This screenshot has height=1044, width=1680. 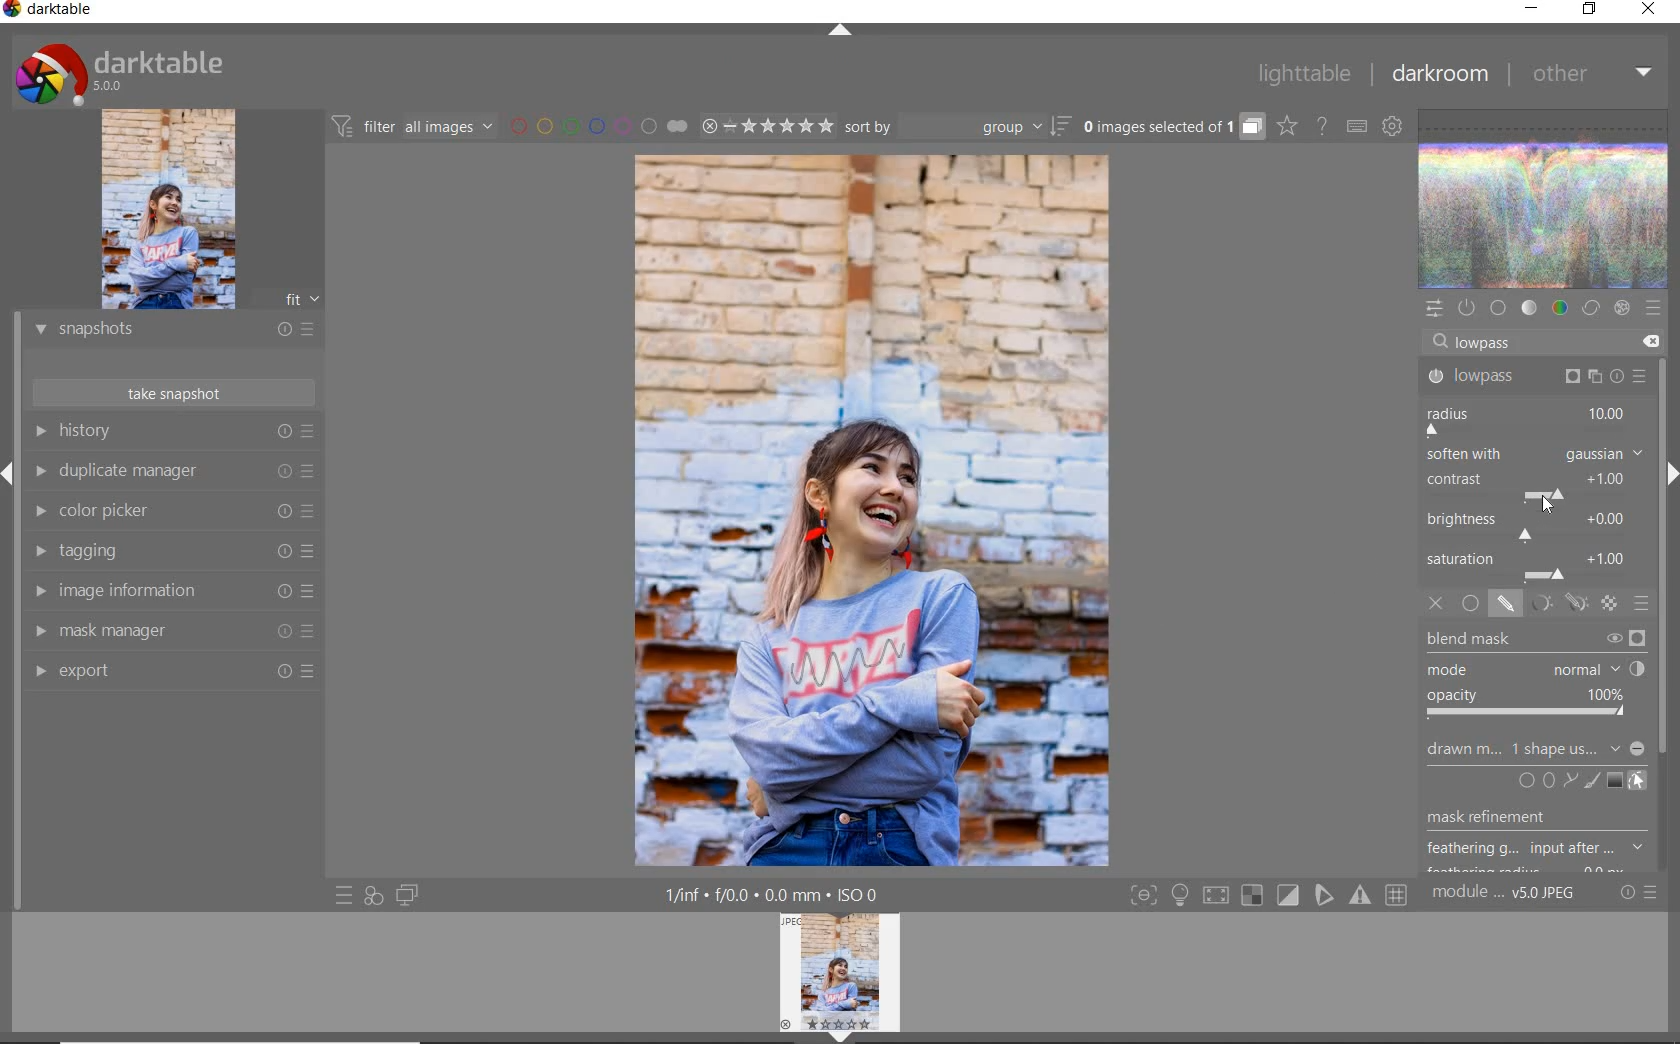 I want to click on take snapshots, so click(x=172, y=394).